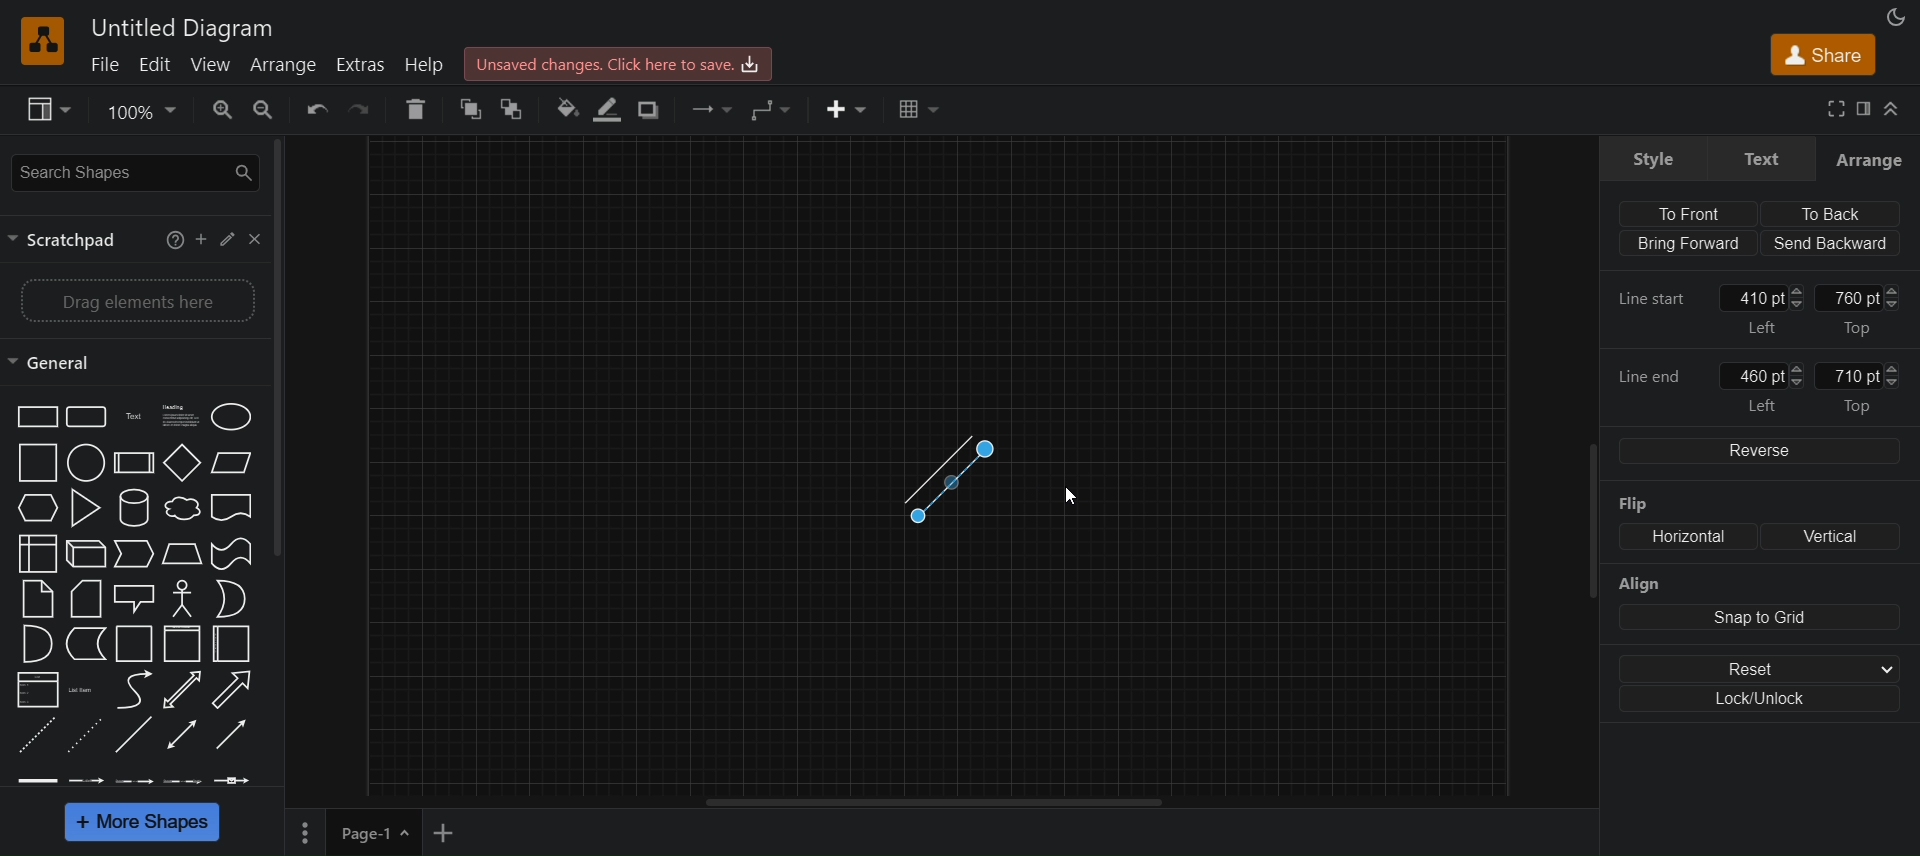  What do you see at coordinates (1683, 538) in the screenshot?
I see `horizontal` at bounding box center [1683, 538].